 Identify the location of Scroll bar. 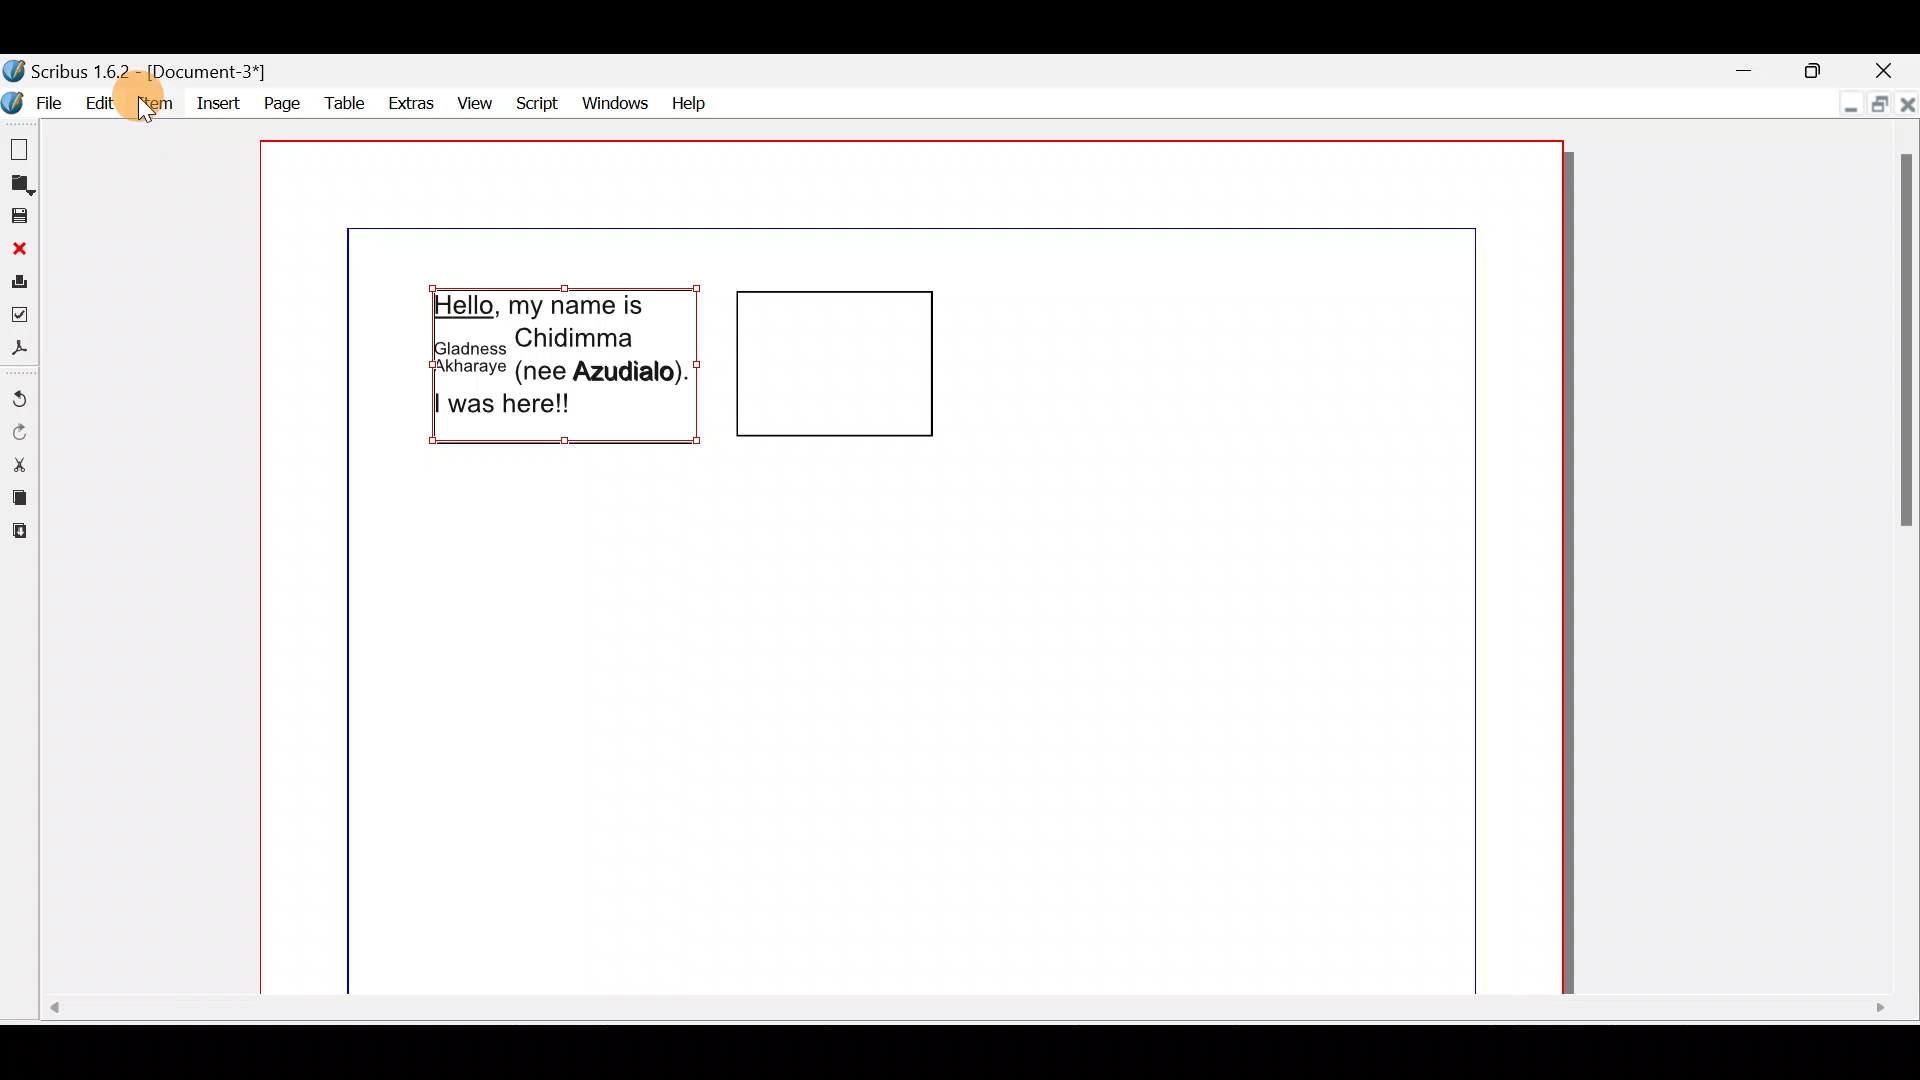
(963, 1017).